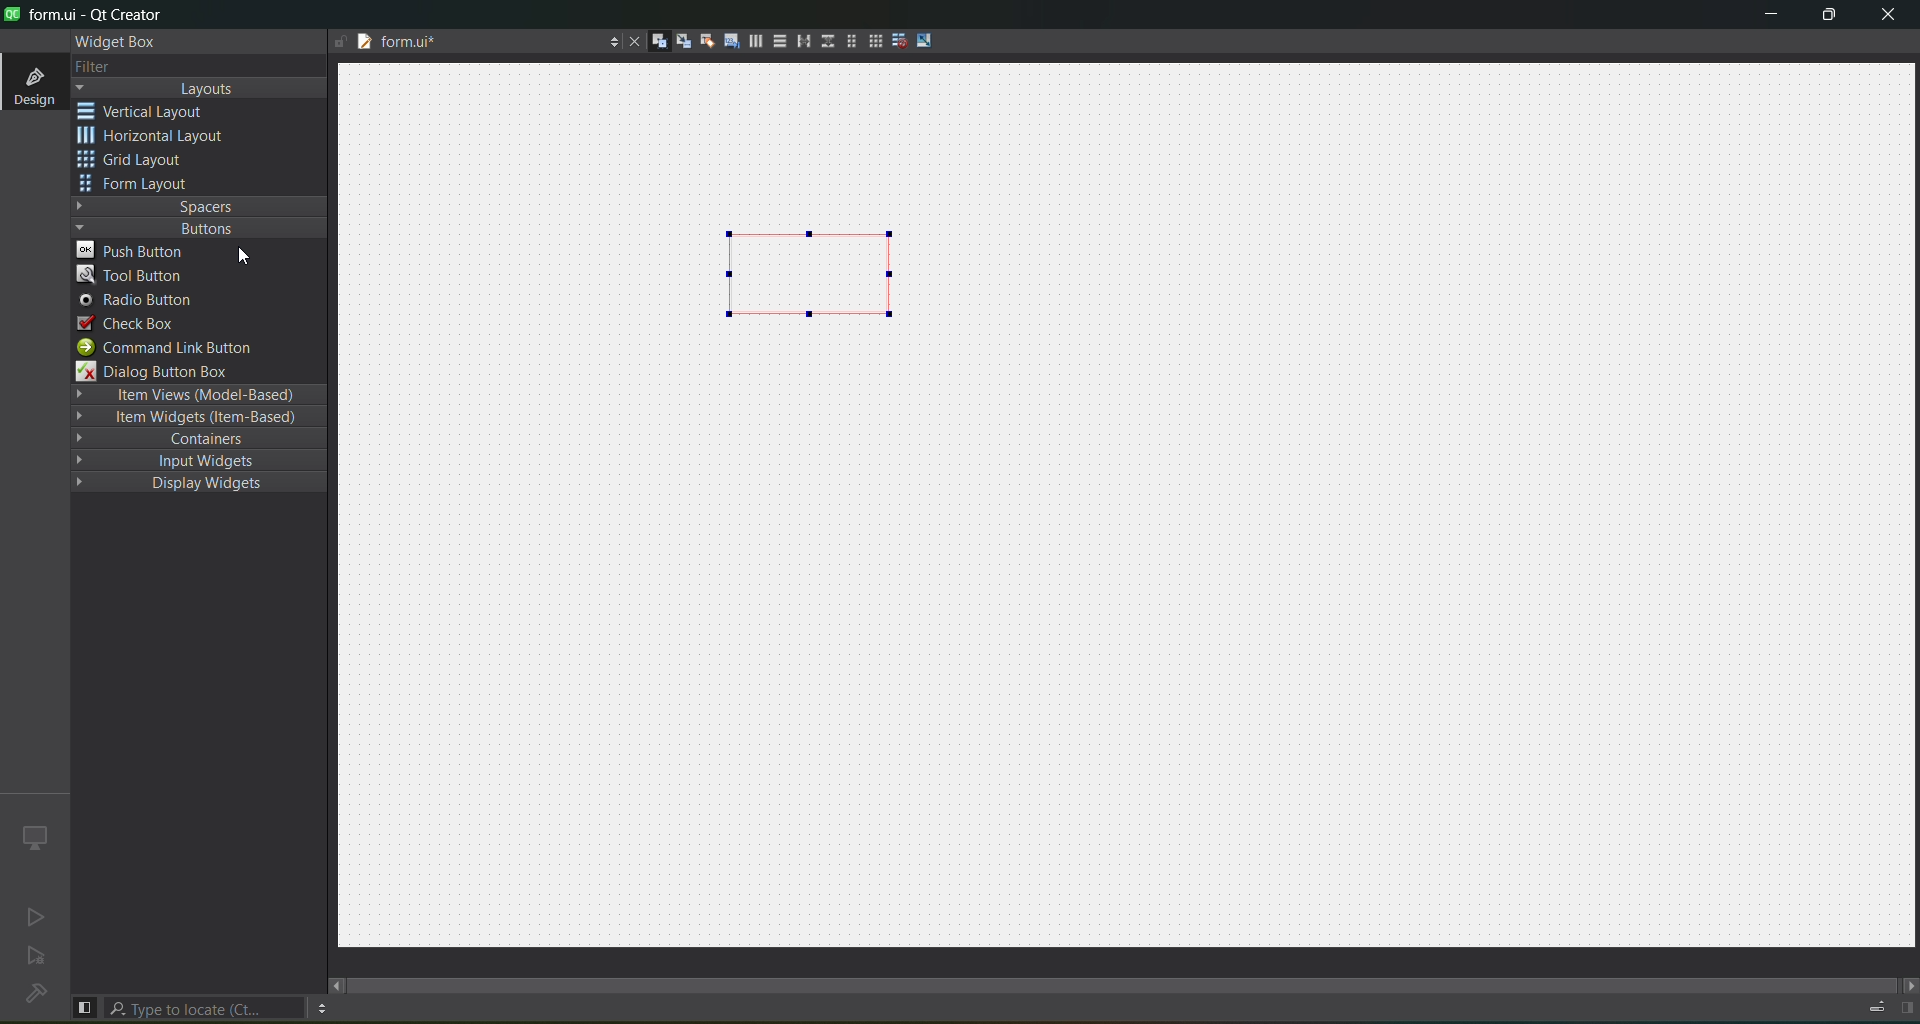 This screenshot has height=1024, width=1920. I want to click on show/hide left pane, so click(84, 1006).